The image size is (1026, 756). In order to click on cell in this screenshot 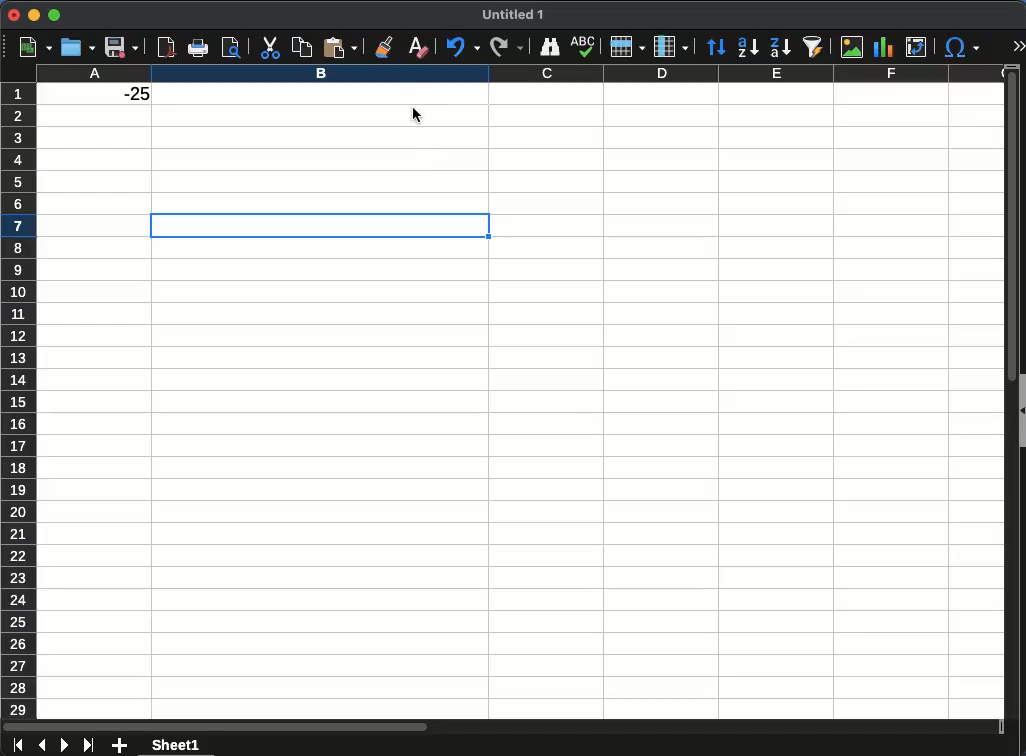, I will do `click(320, 226)`.